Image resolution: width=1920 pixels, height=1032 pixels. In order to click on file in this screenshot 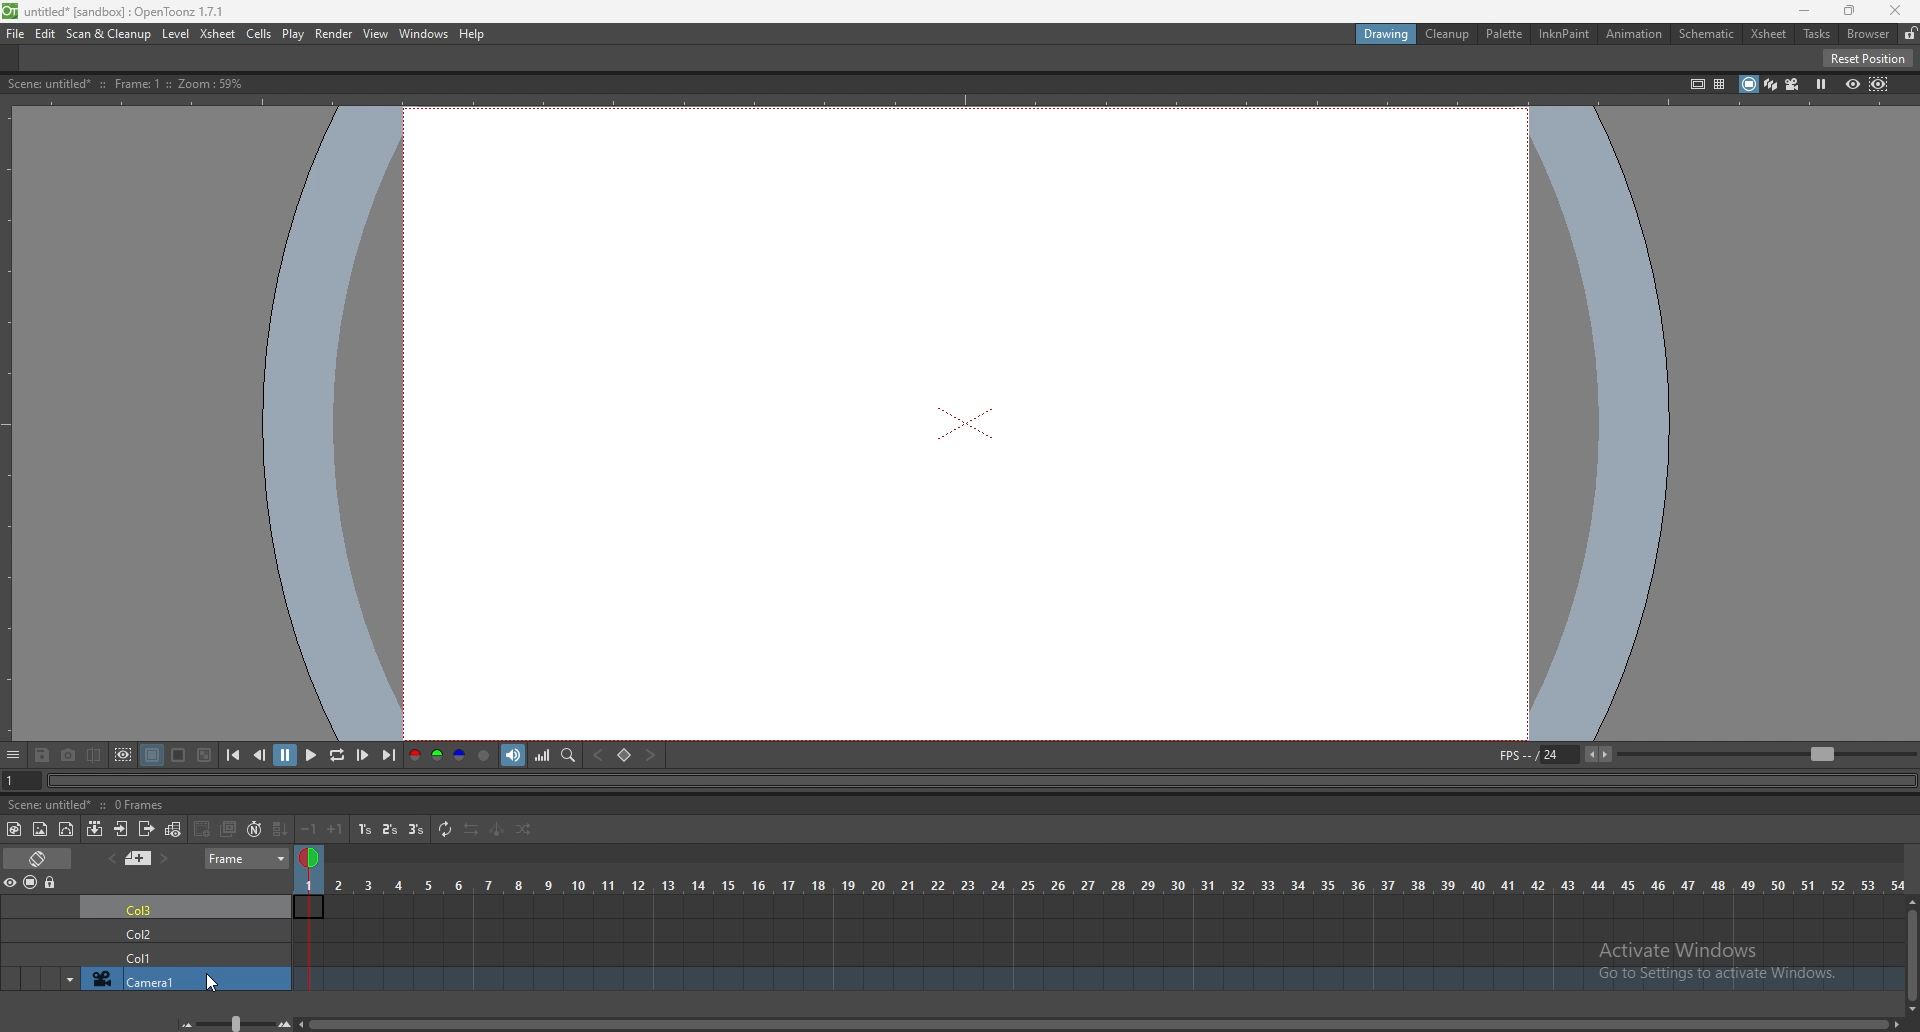, I will do `click(17, 34)`.